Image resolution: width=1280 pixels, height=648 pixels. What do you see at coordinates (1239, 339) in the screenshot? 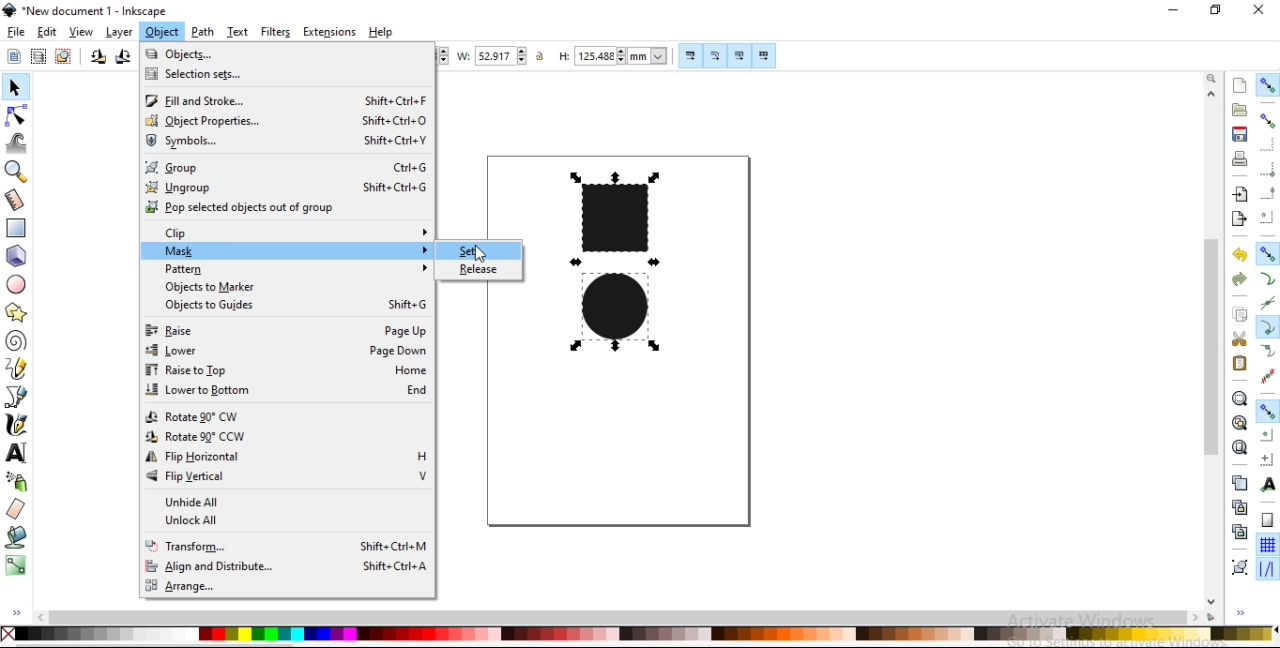
I see `cut` at bounding box center [1239, 339].